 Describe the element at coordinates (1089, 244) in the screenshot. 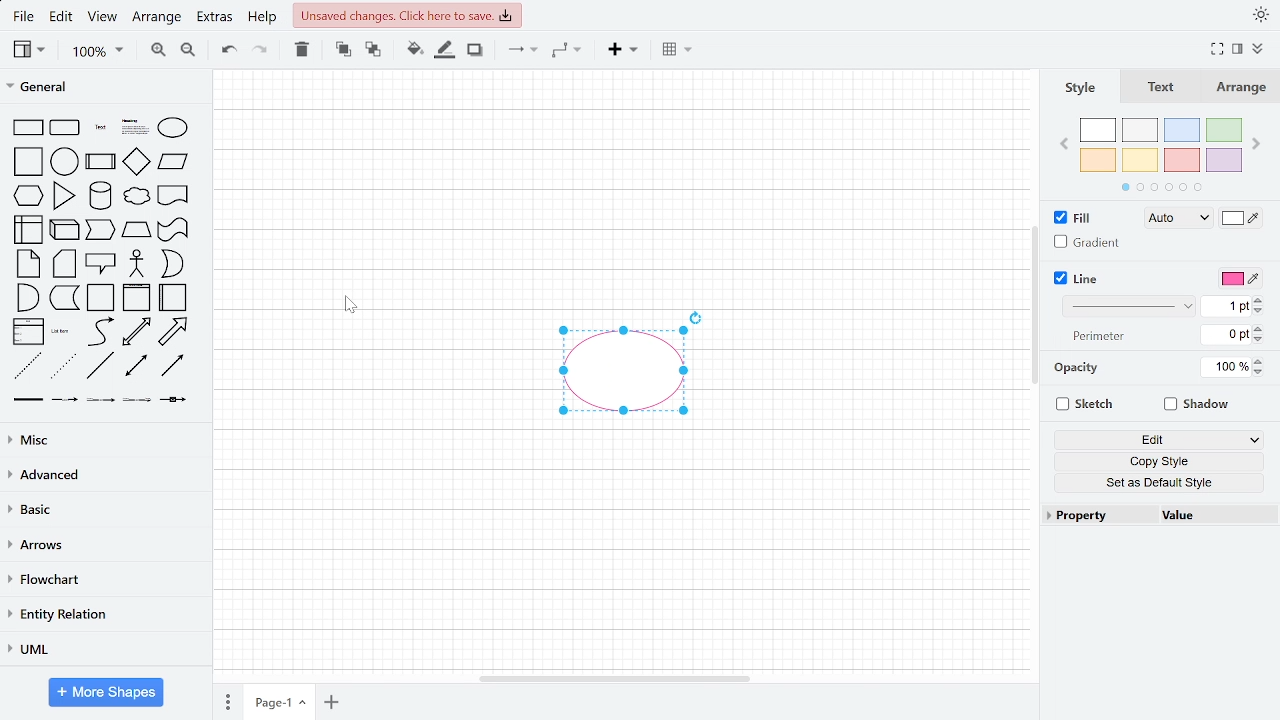

I see `Gradient` at that location.